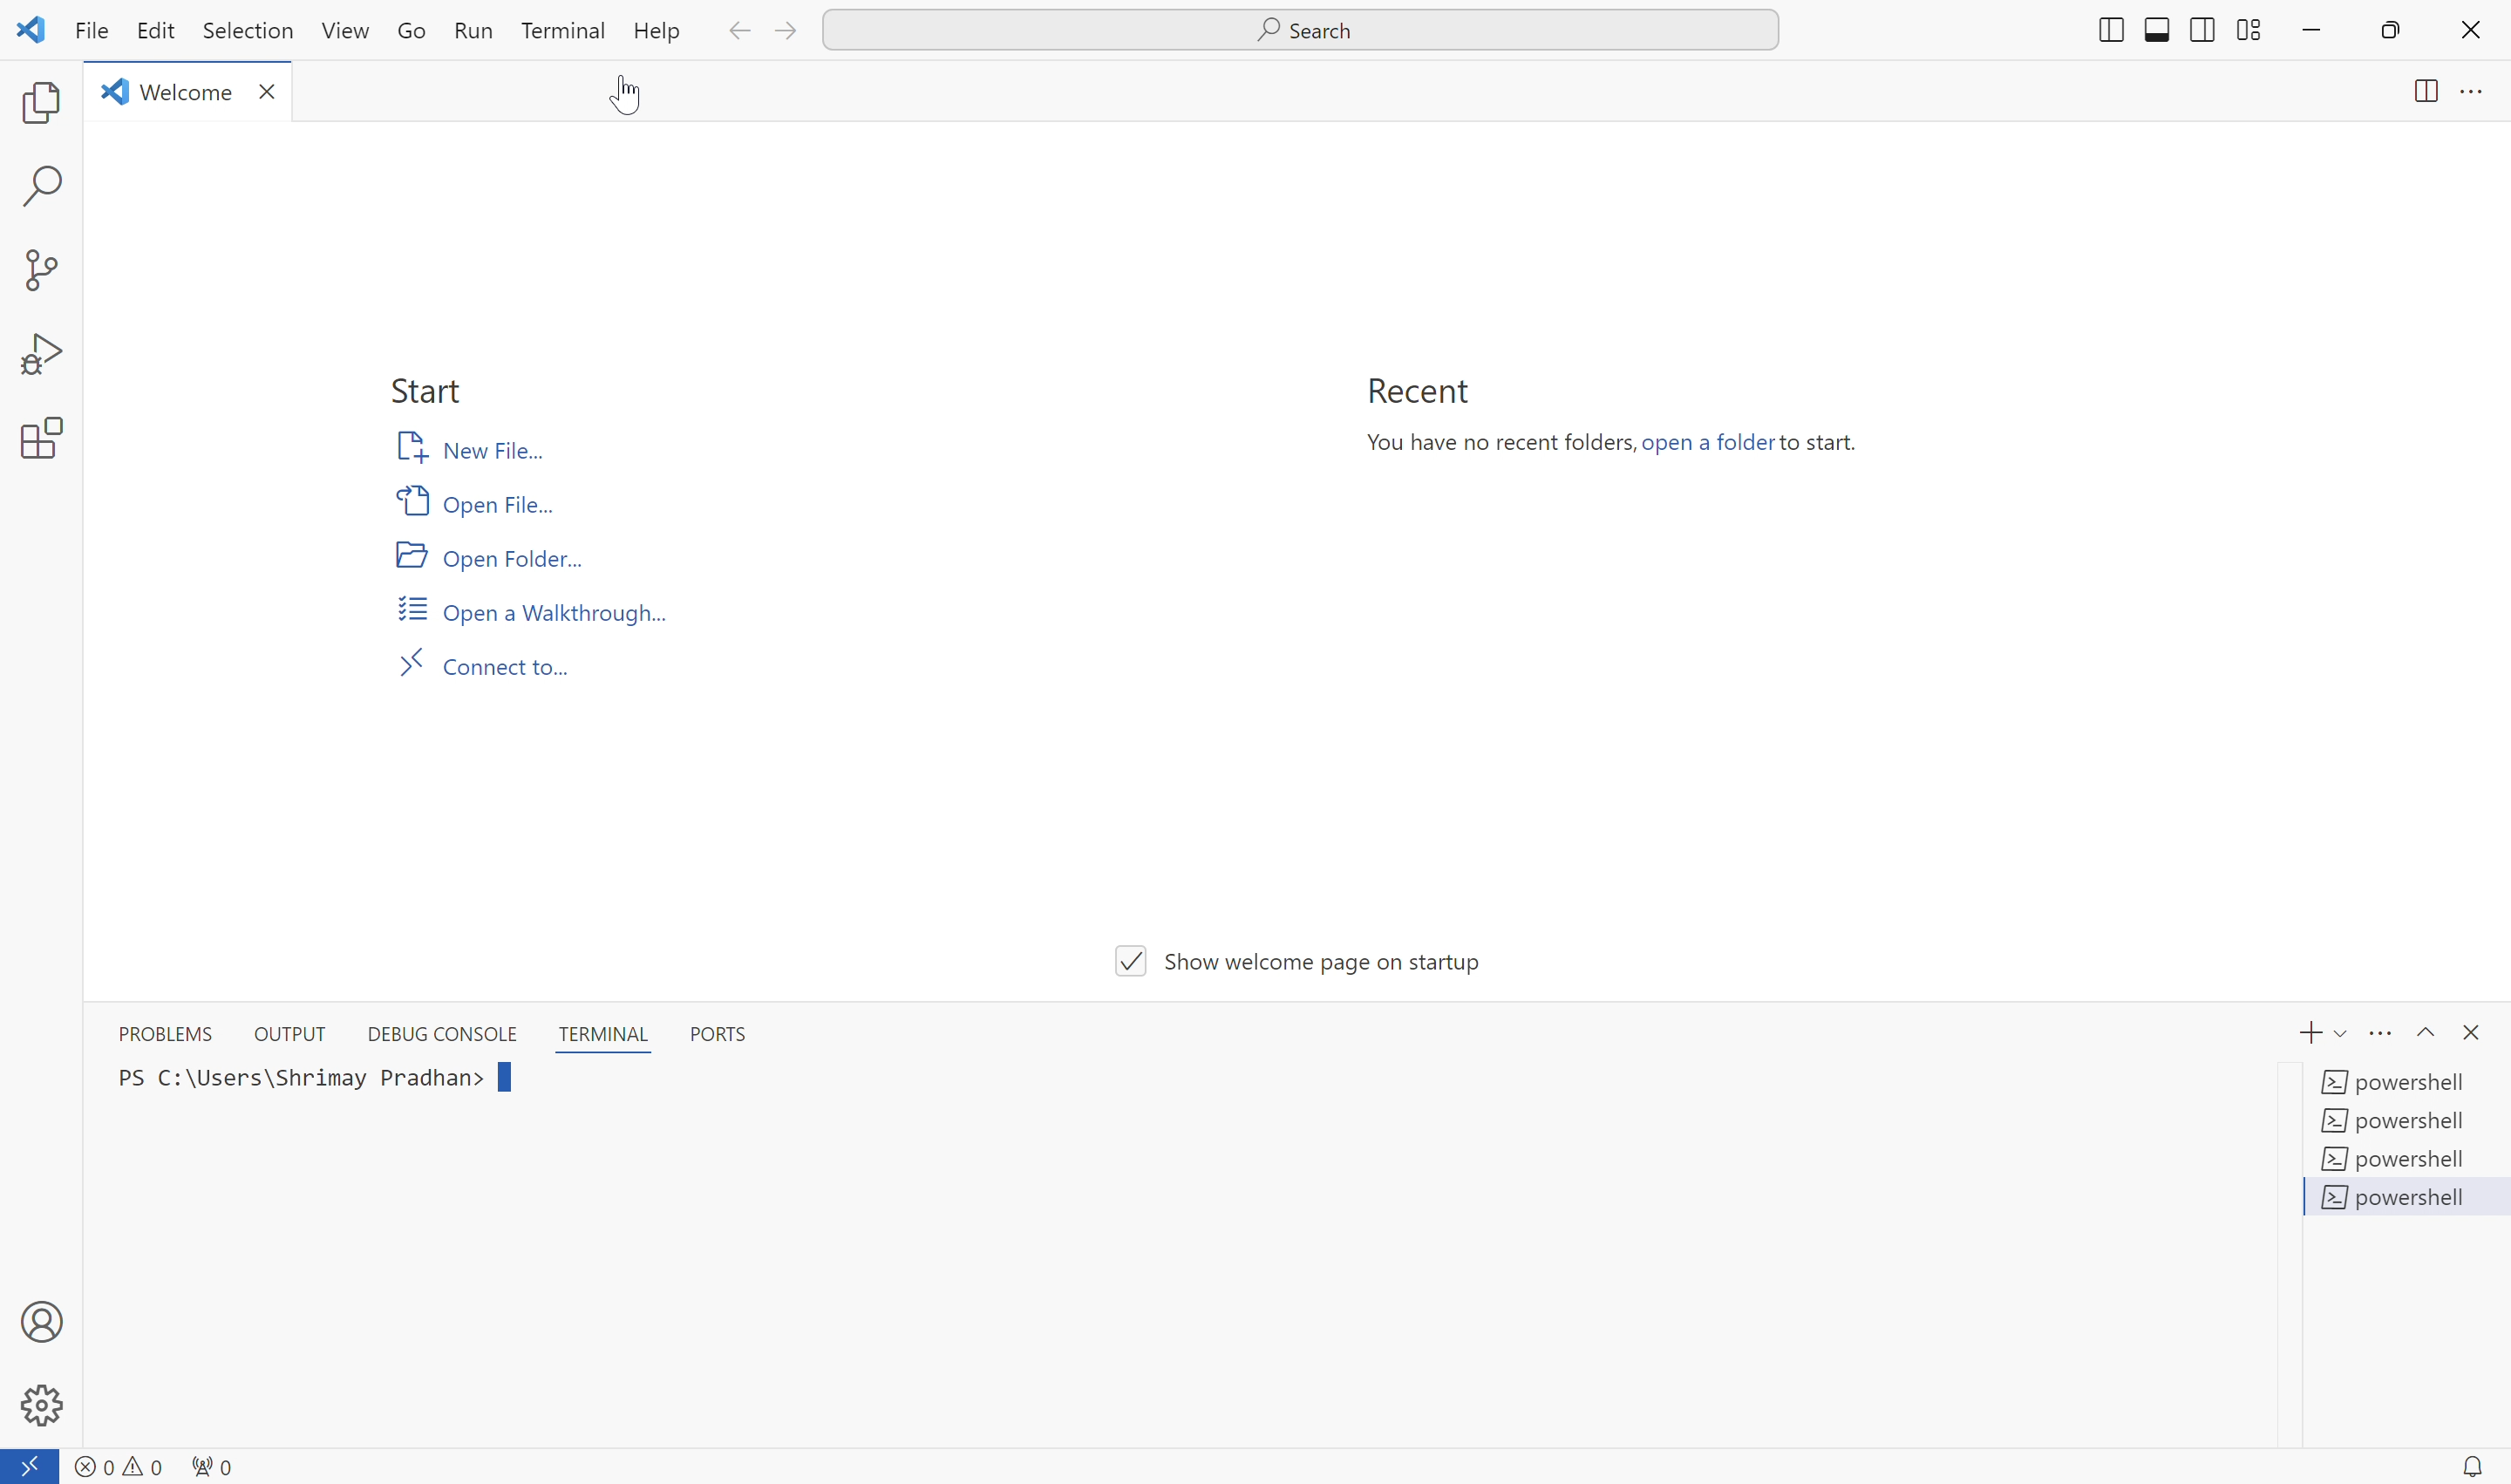  Describe the element at coordinates (289, 1028) in the screenshot. I see `OUTPUT` at that location.